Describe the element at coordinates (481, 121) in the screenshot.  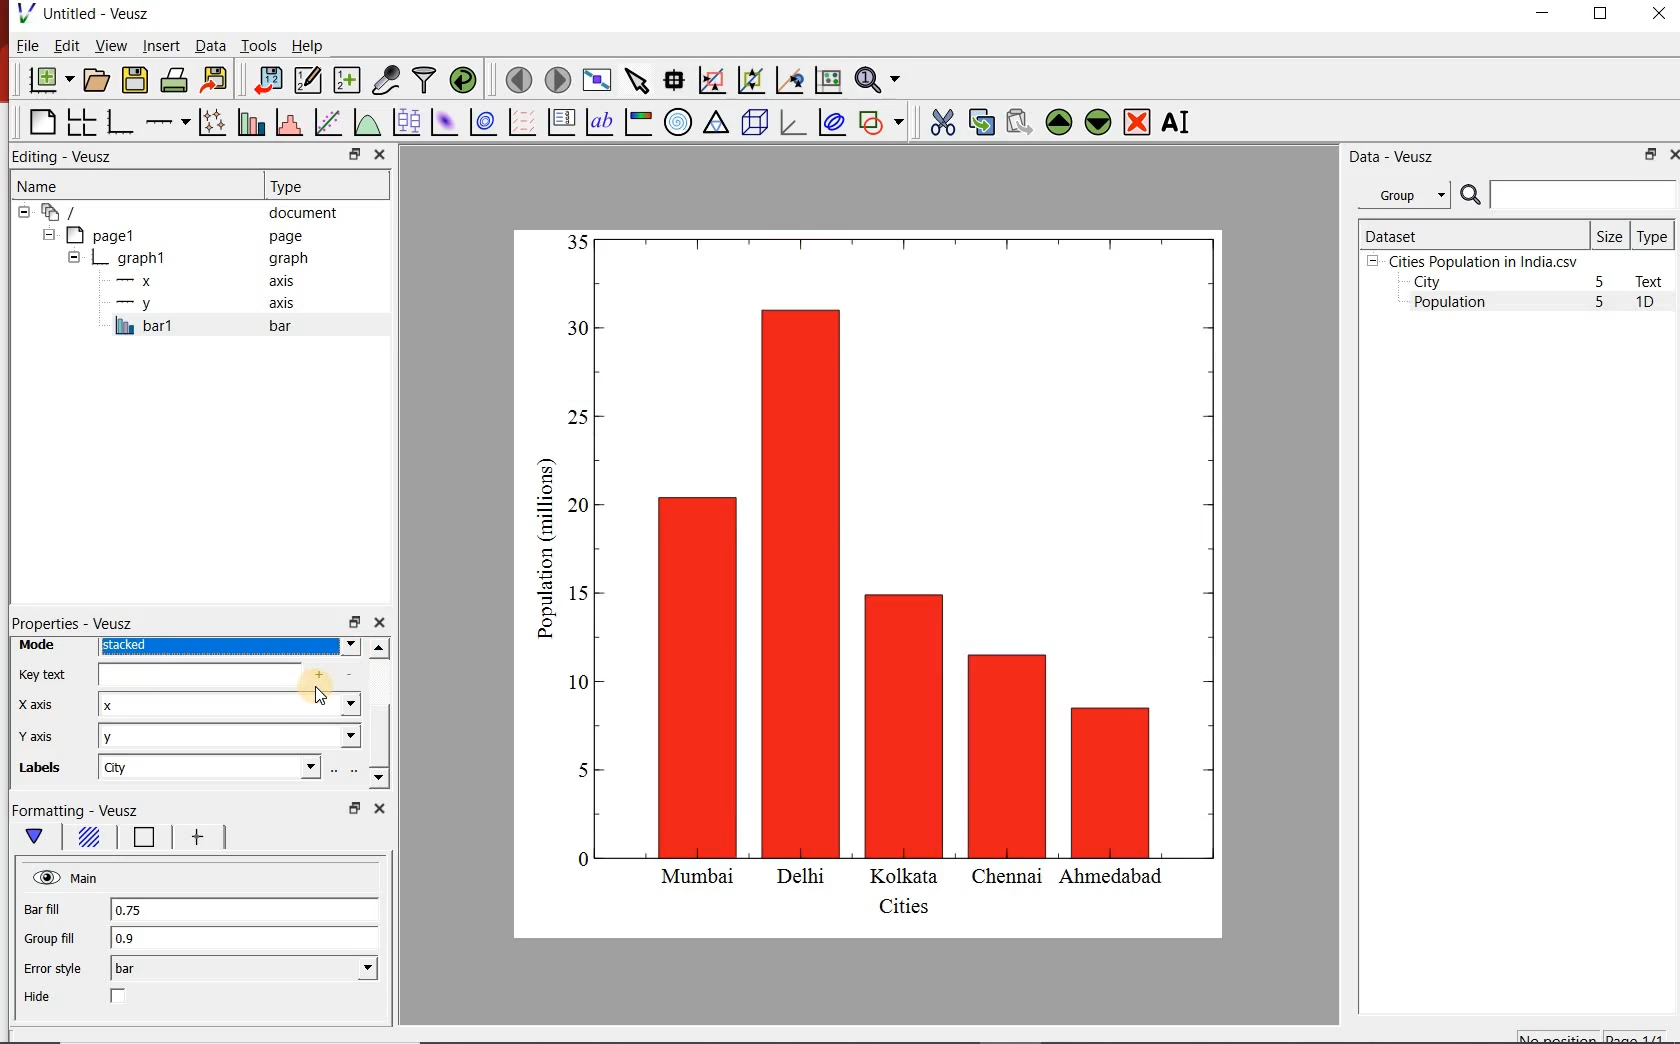
I see `plot a 2d dataset as contours` at that location.